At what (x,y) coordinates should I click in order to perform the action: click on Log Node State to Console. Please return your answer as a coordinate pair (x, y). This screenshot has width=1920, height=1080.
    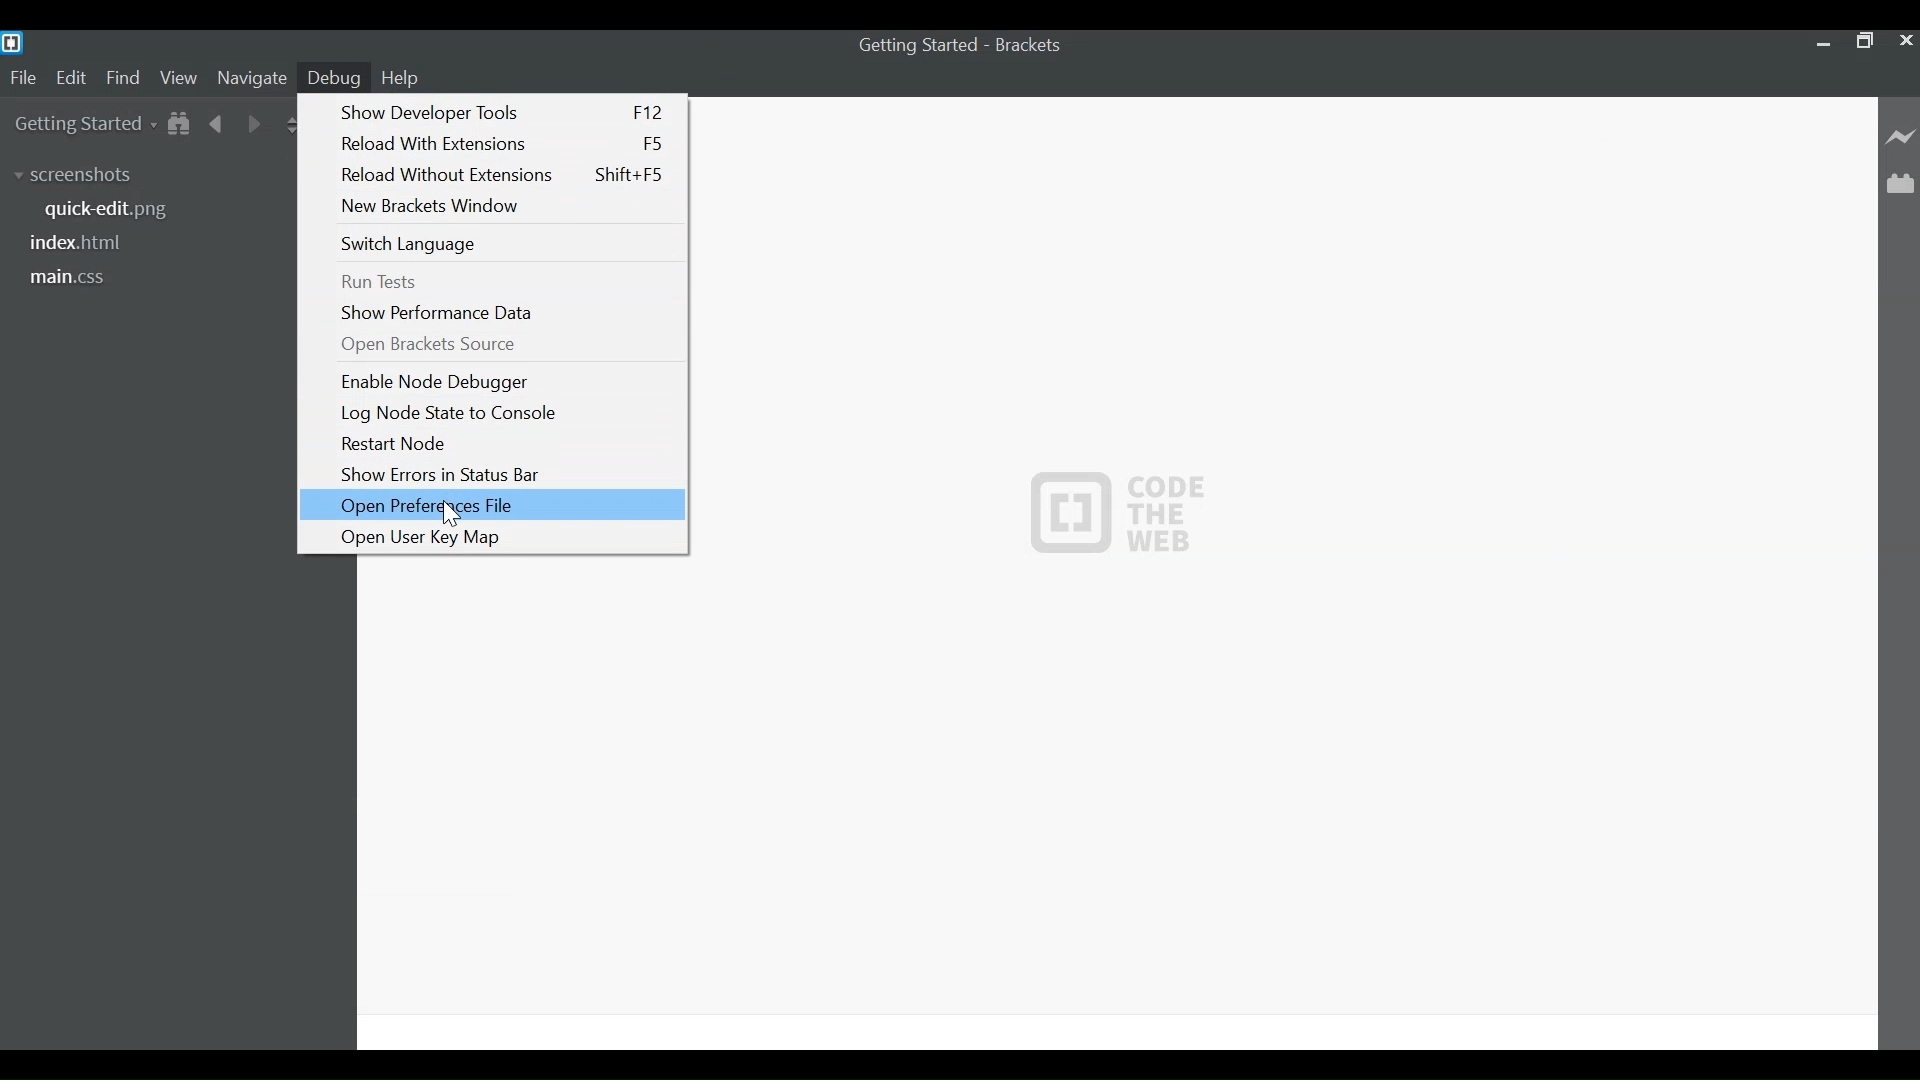
    Looking at the image, I should click on (505, 413).